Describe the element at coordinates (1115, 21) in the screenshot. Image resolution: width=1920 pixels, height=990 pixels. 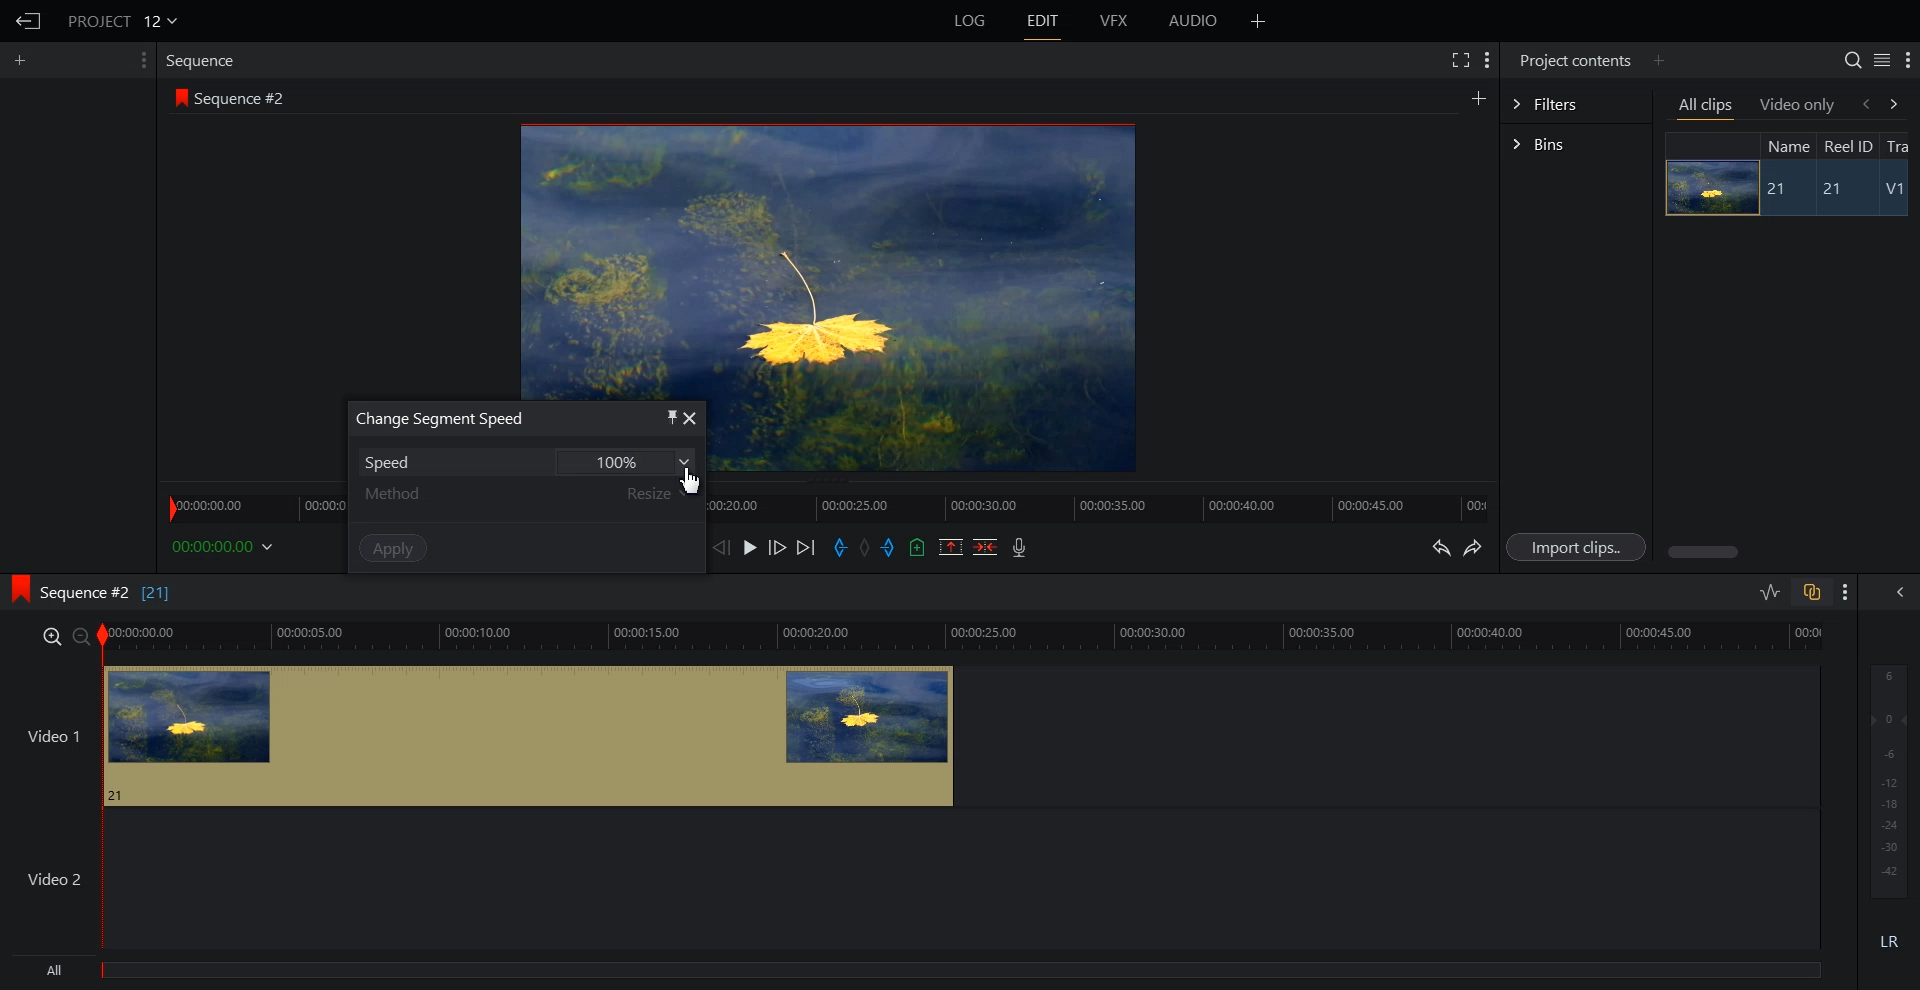
I see `VFX` at that location.